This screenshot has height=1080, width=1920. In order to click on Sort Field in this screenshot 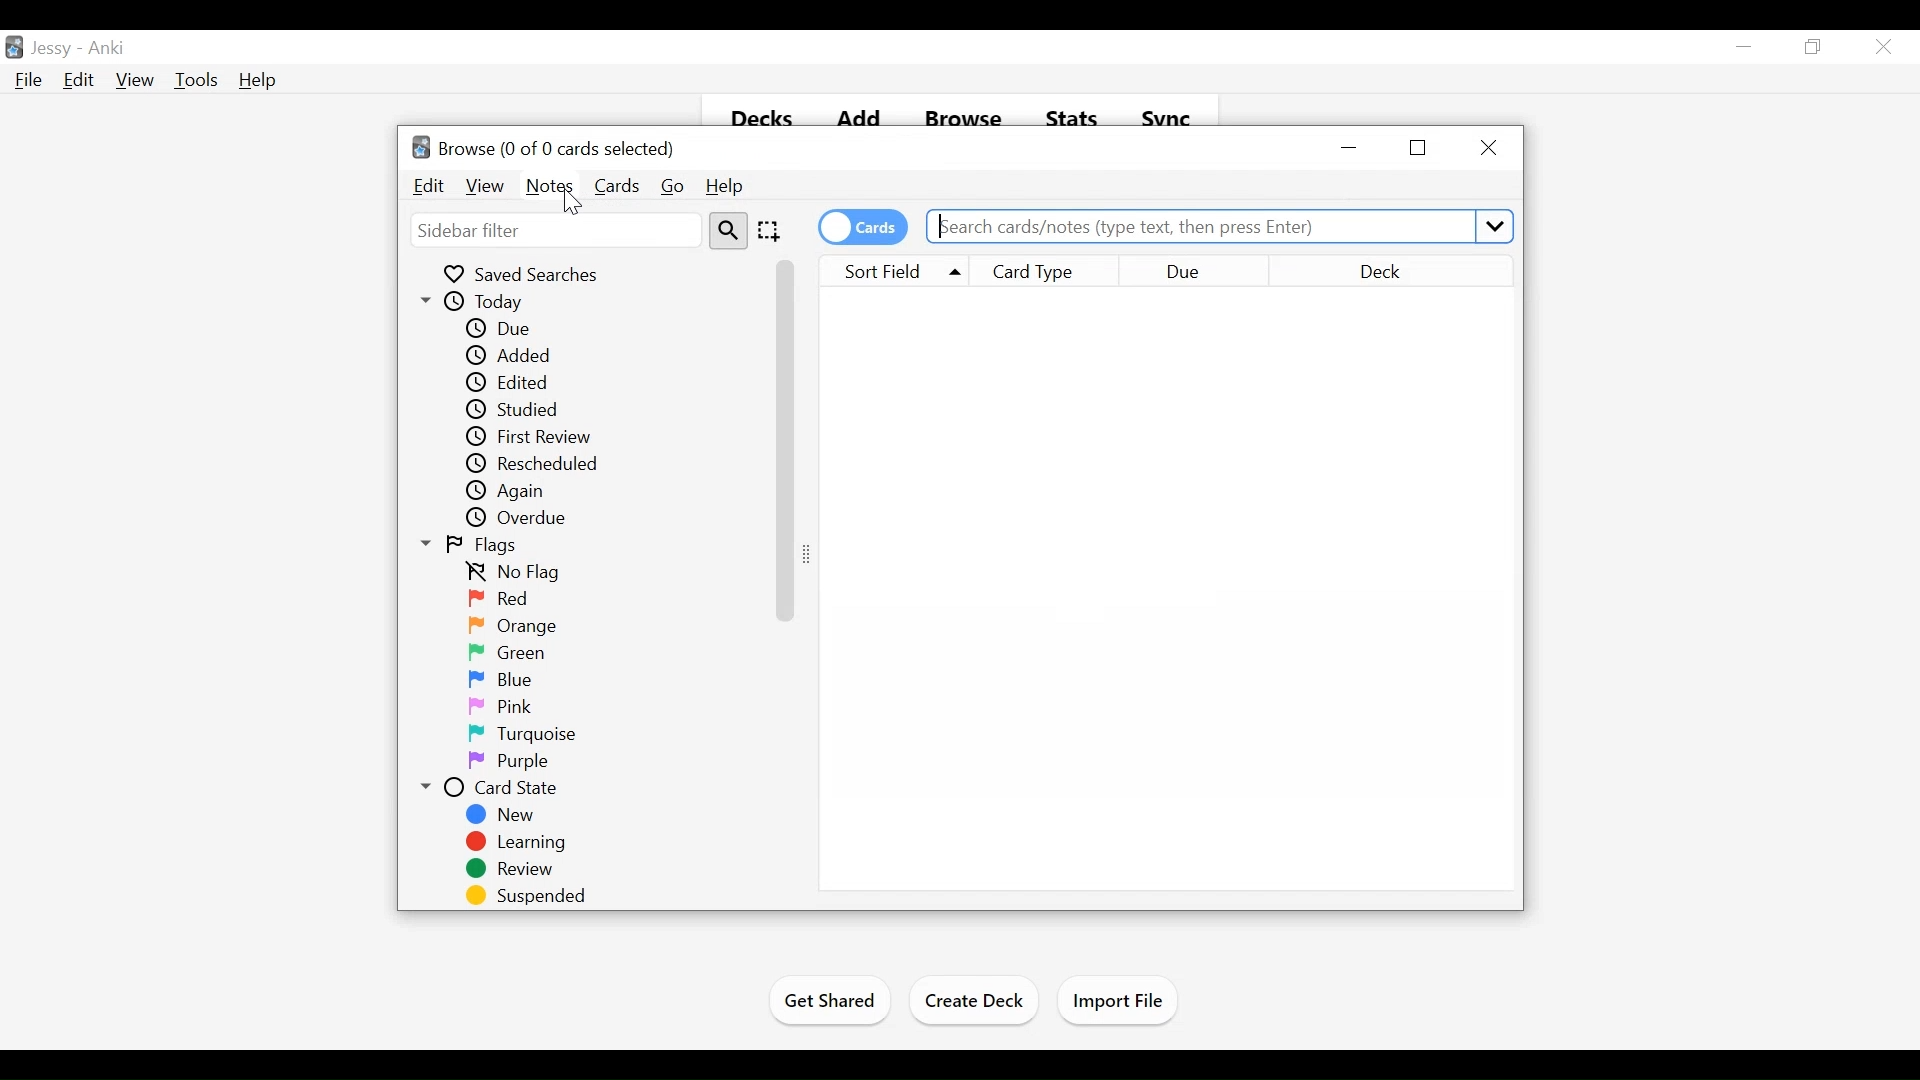, I will do `click(893, 270)`.